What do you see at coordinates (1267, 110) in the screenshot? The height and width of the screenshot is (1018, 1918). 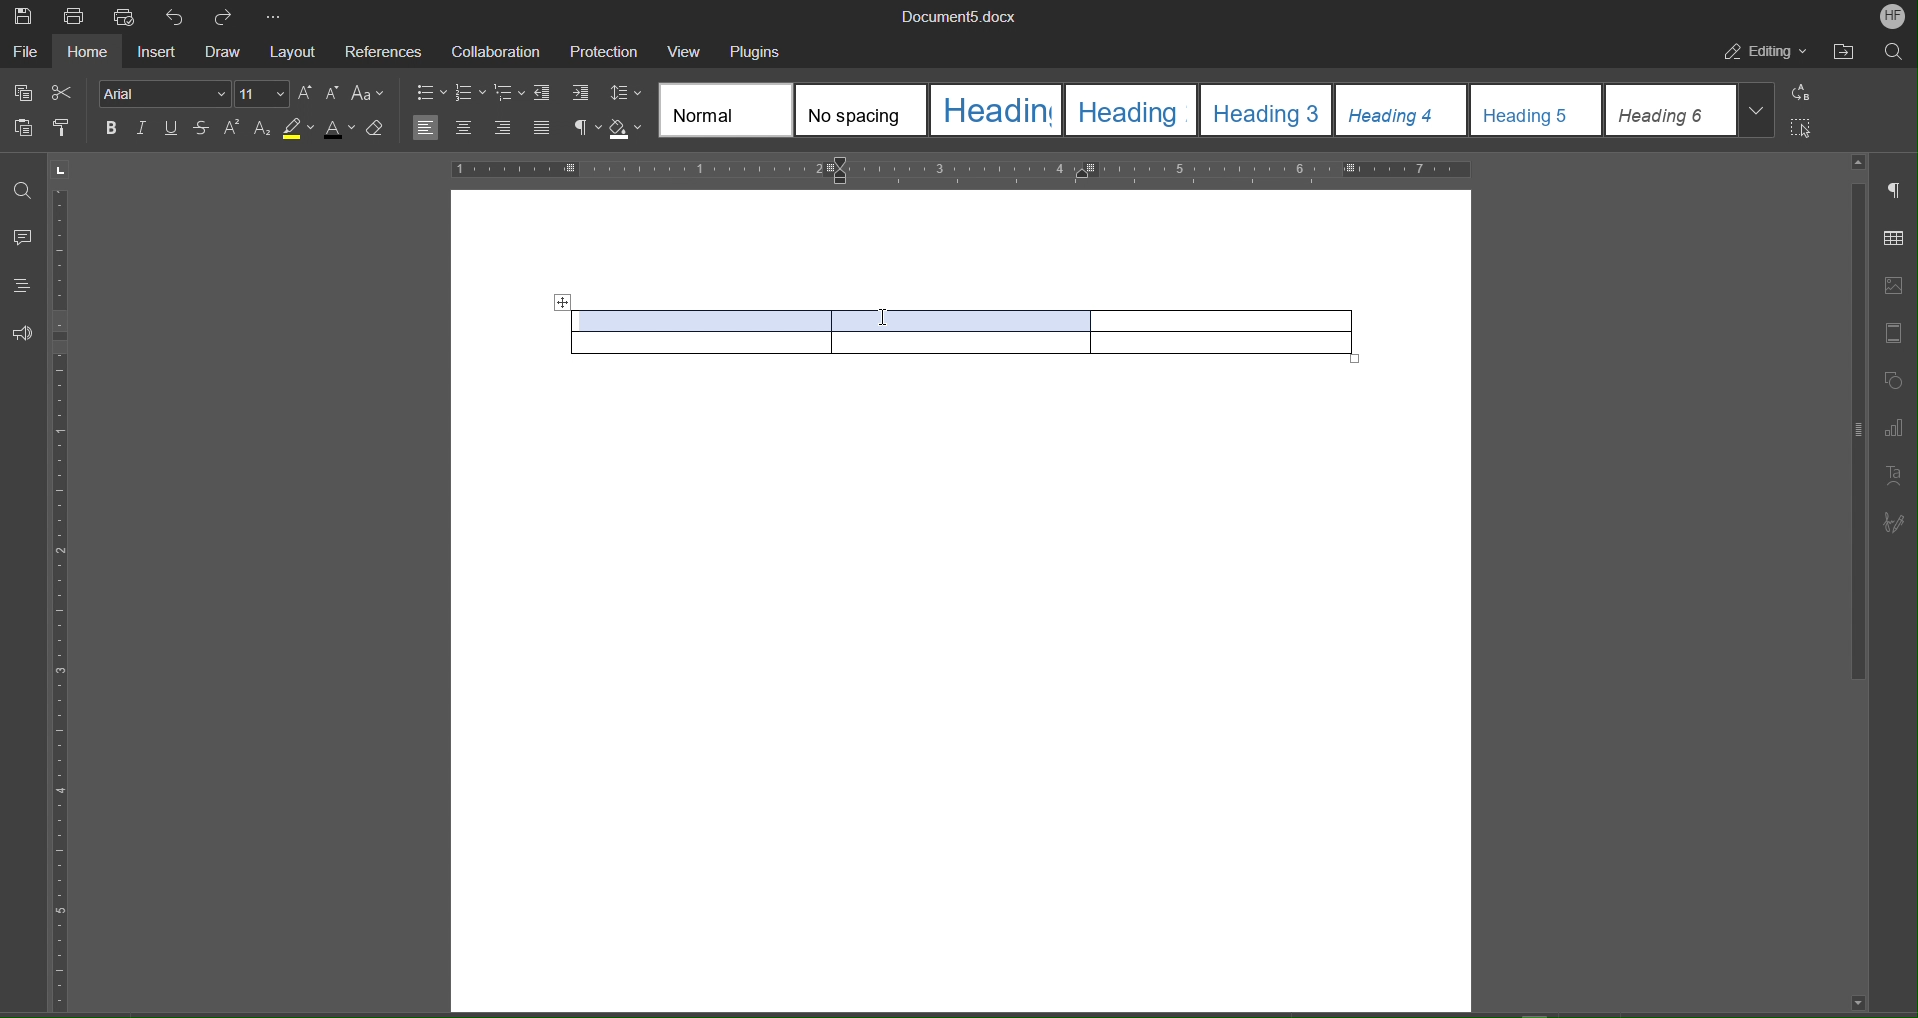 I see `heading 3` at bounding box center [1267, 110].